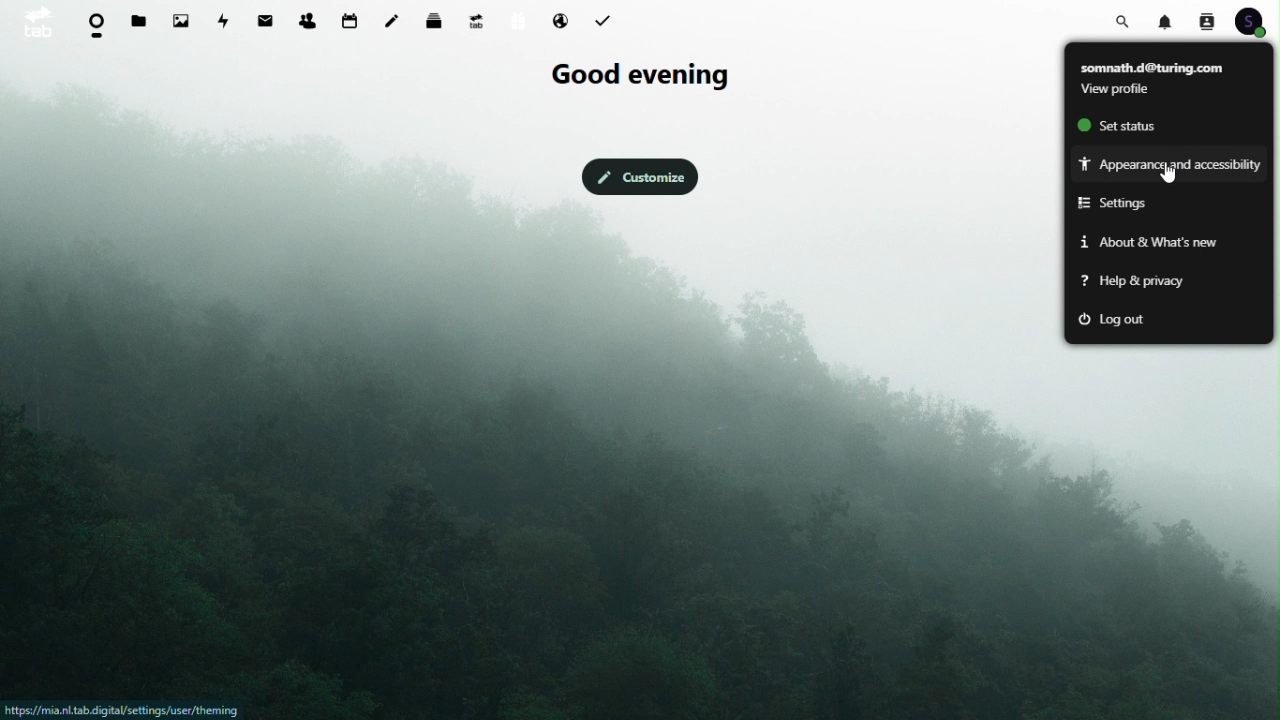  I want to click on Profile details, so click(1166, 77).